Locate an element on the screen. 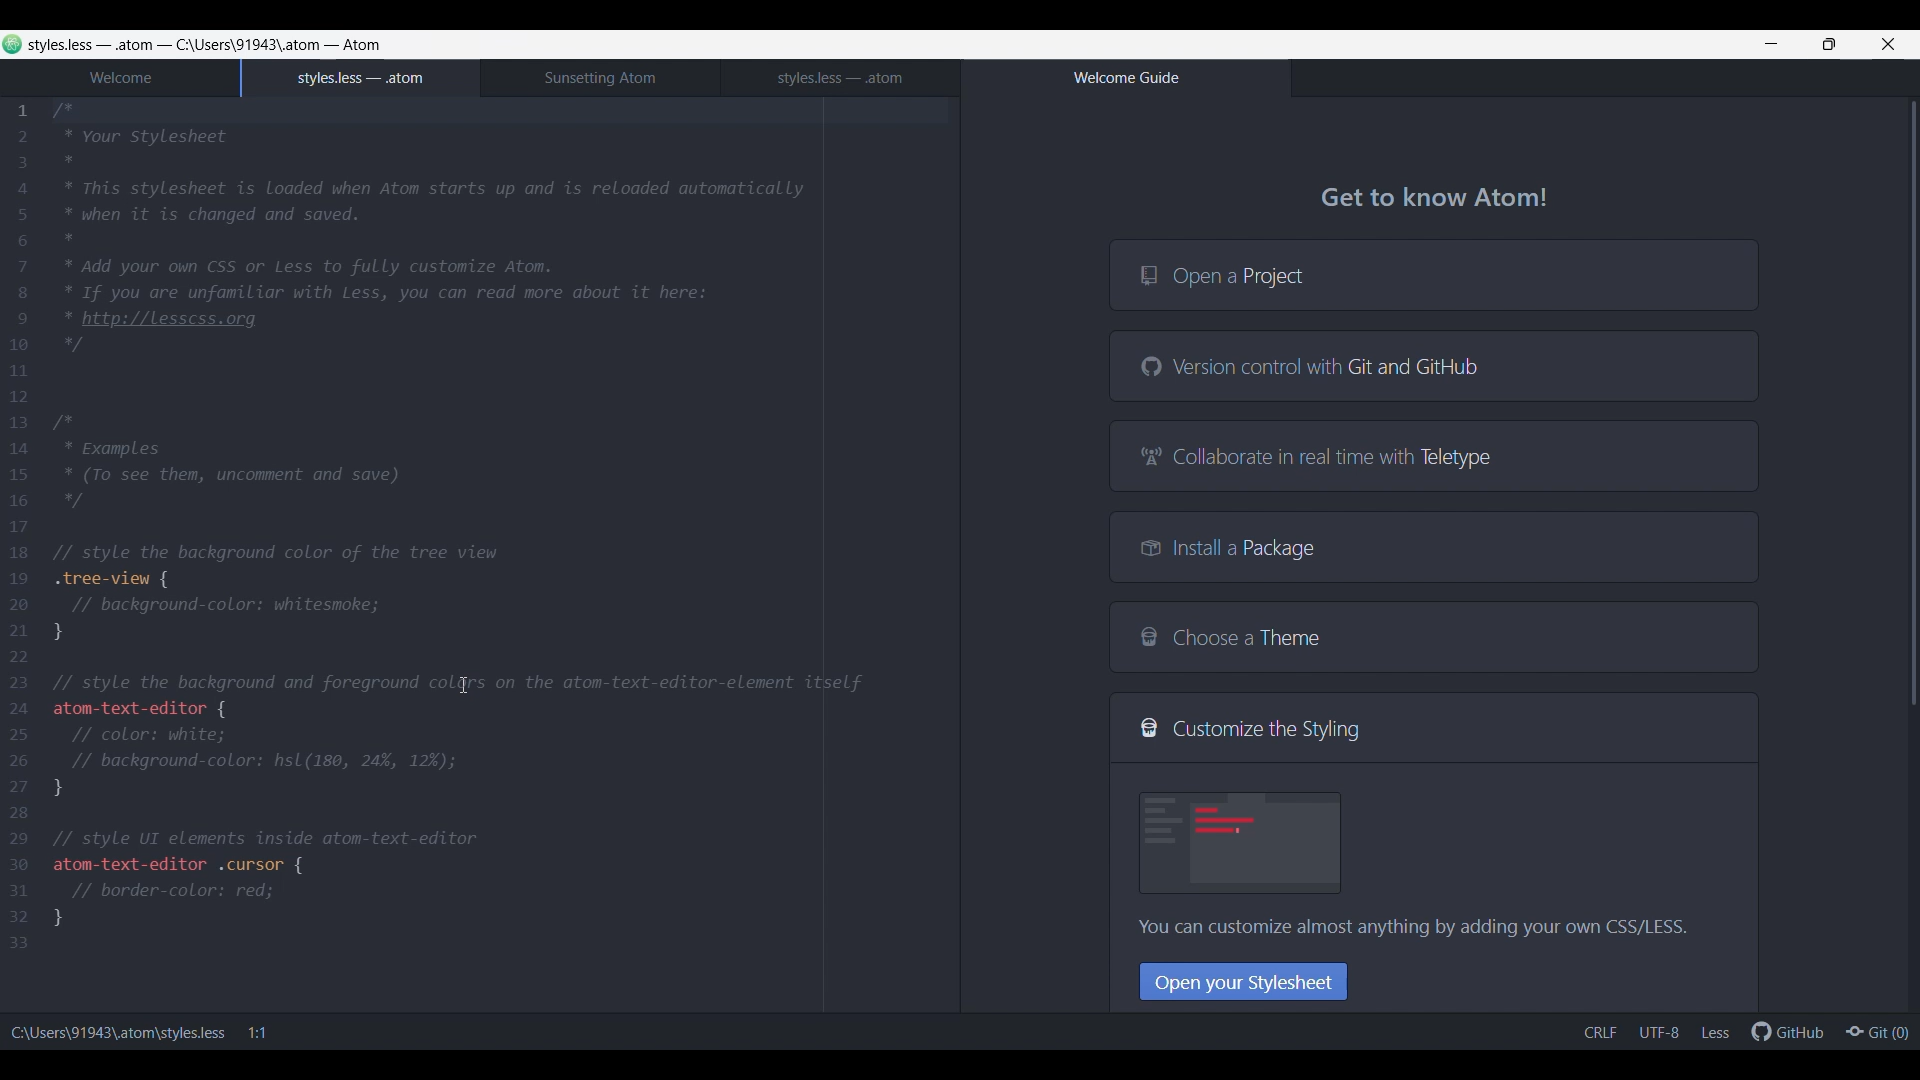  GitHub is located at coordinates (1787, 1030).